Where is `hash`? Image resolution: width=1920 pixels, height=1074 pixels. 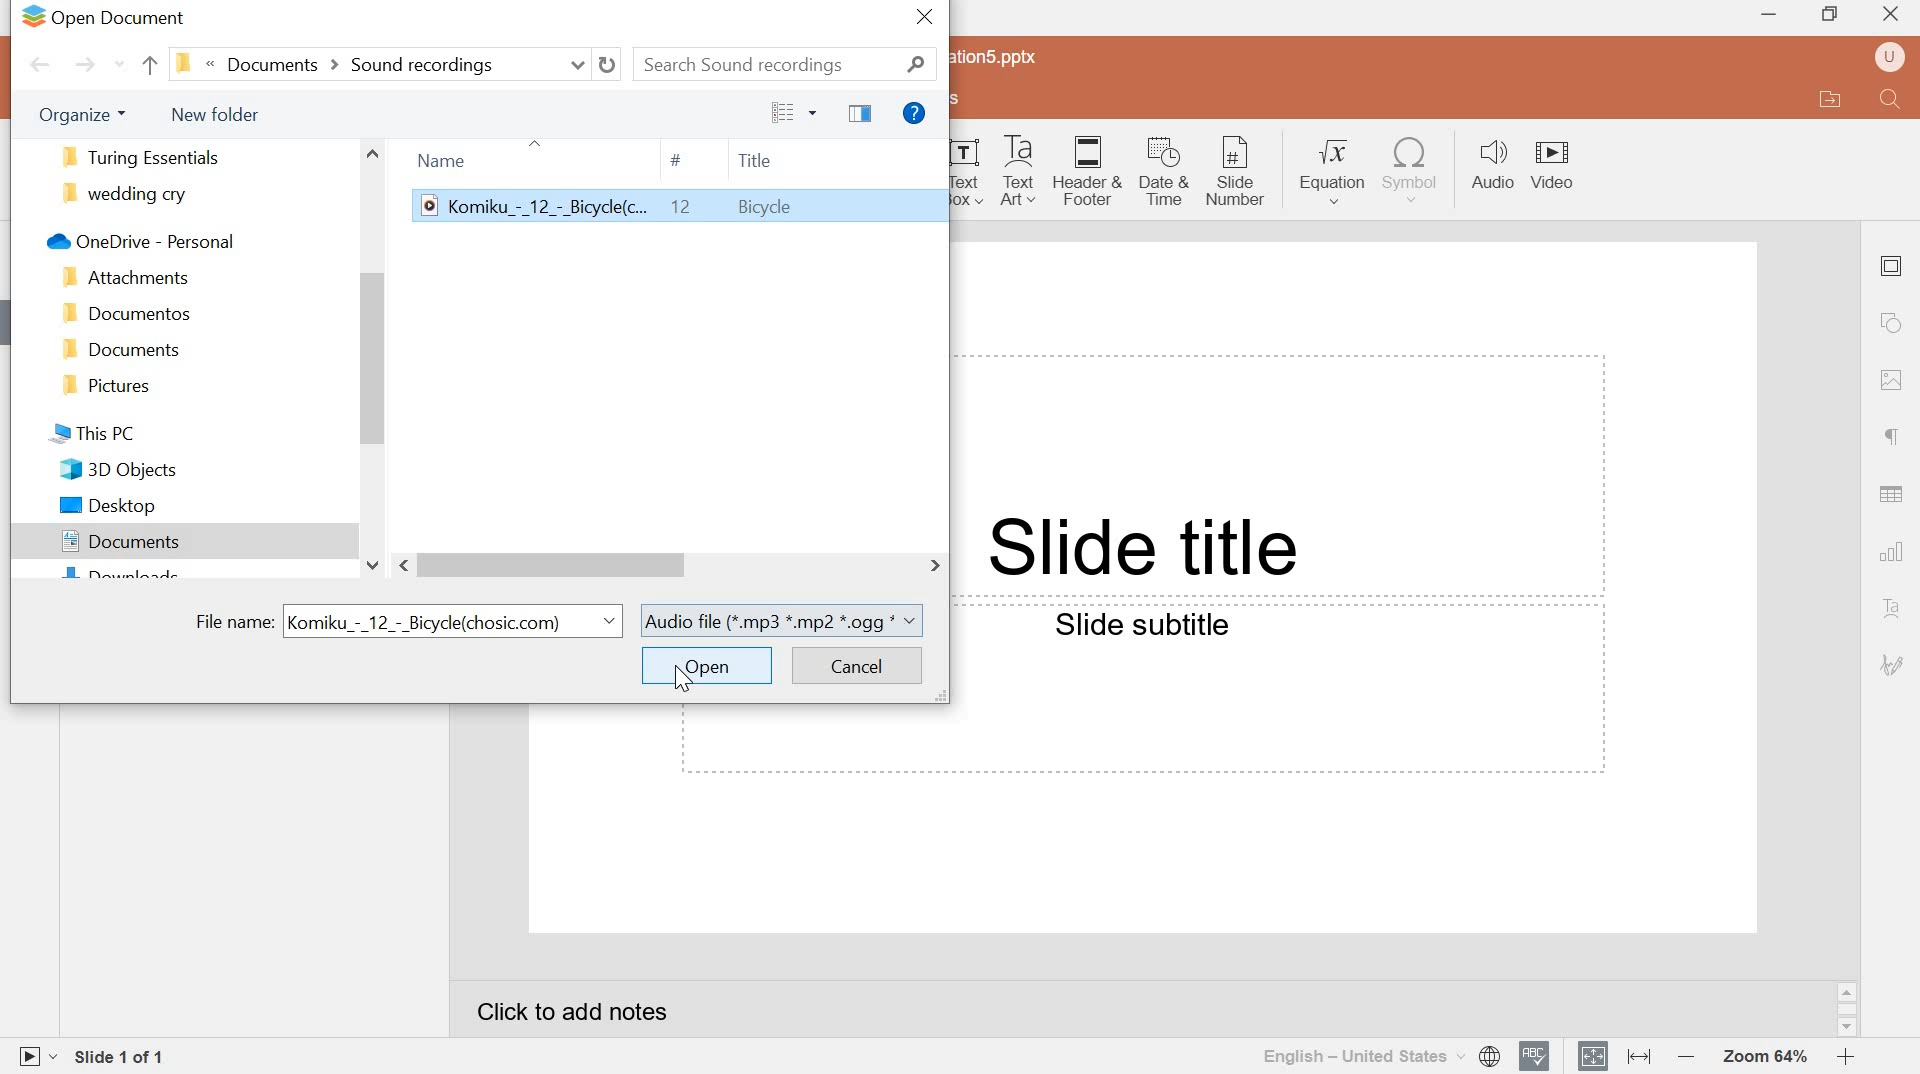 hash is located at coordinates (675, 161).